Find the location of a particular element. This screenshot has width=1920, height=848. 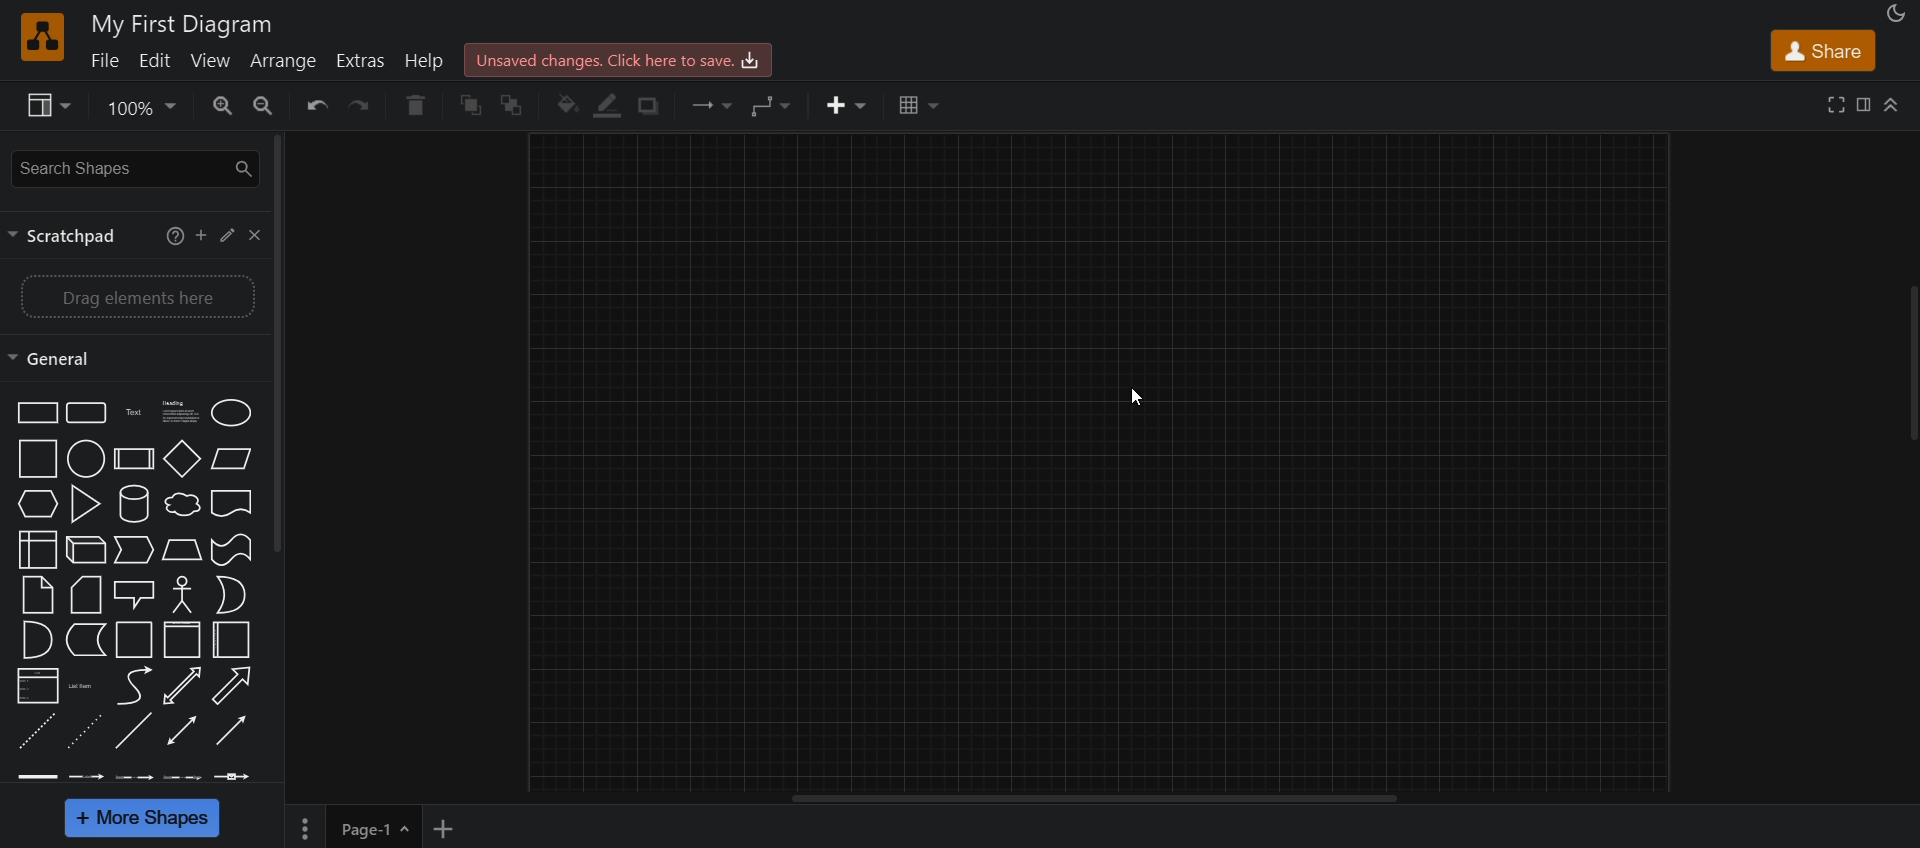

connection is located at coordinates (706, 104).